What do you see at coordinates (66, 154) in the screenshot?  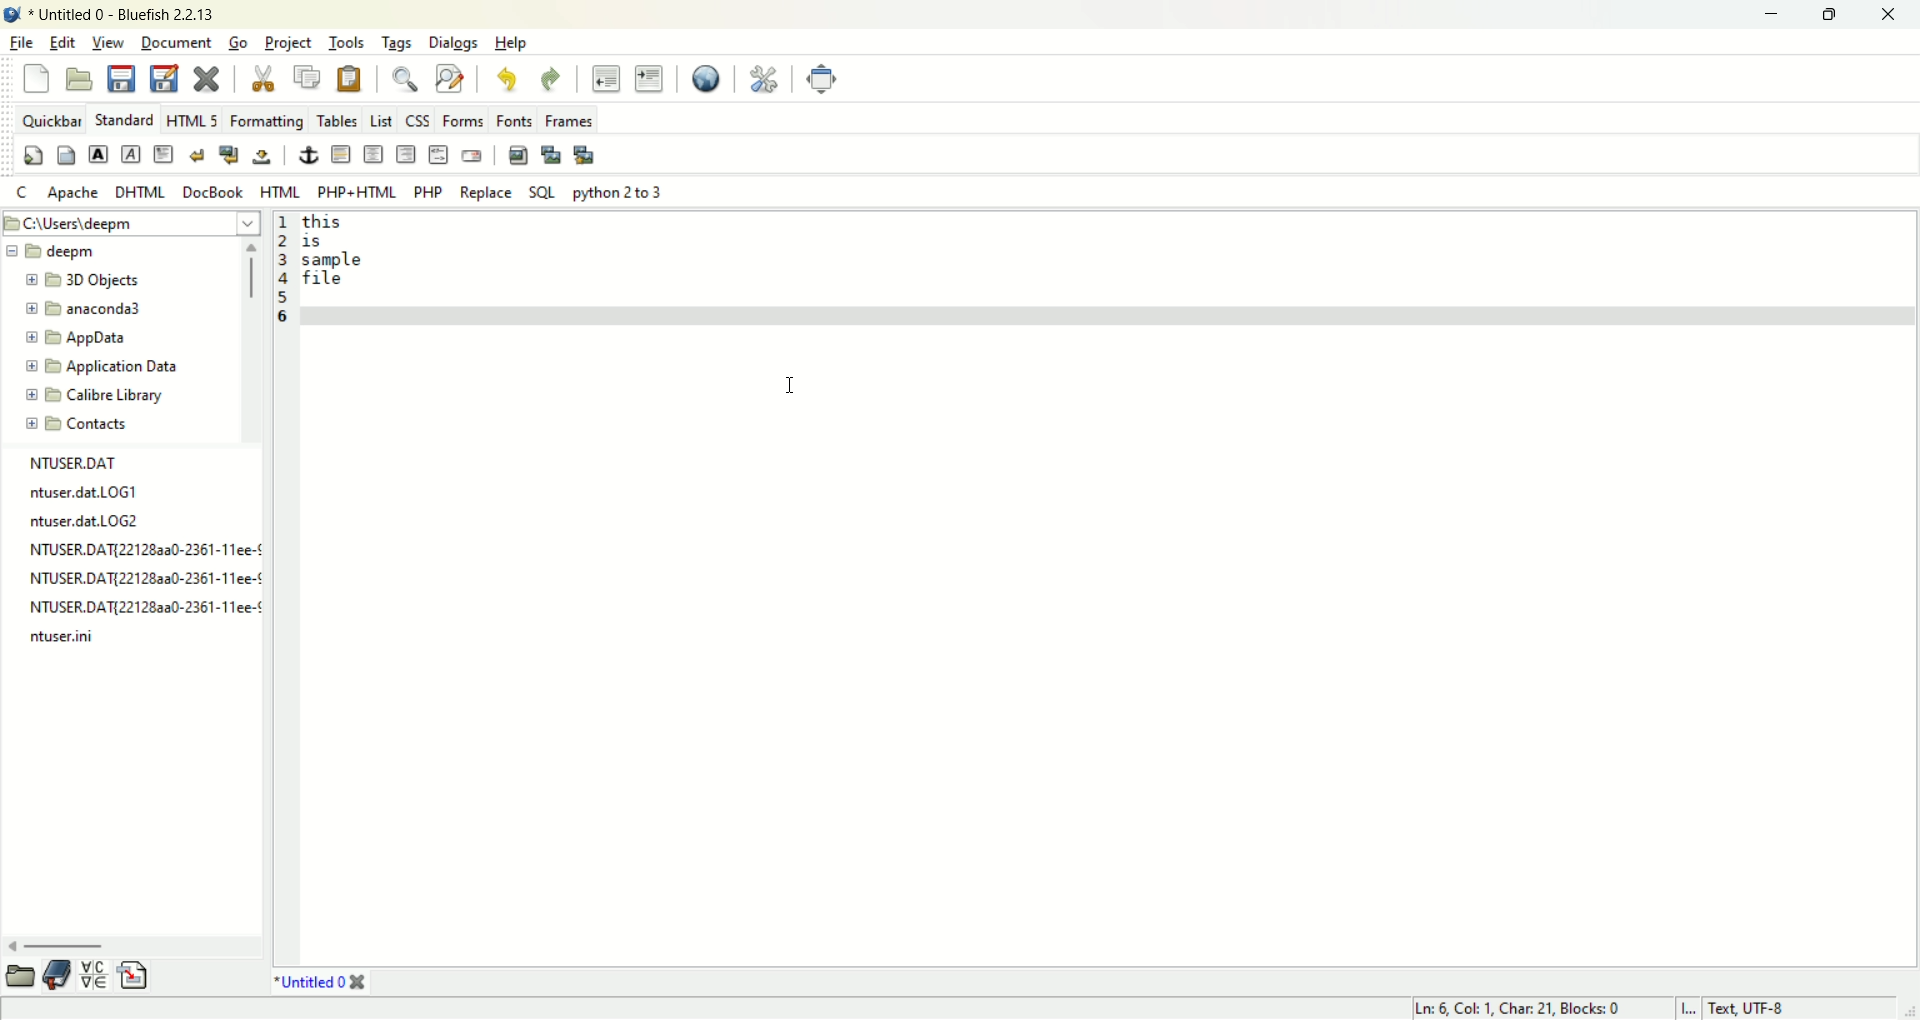 I see `body` at bounding box center [66, 154].